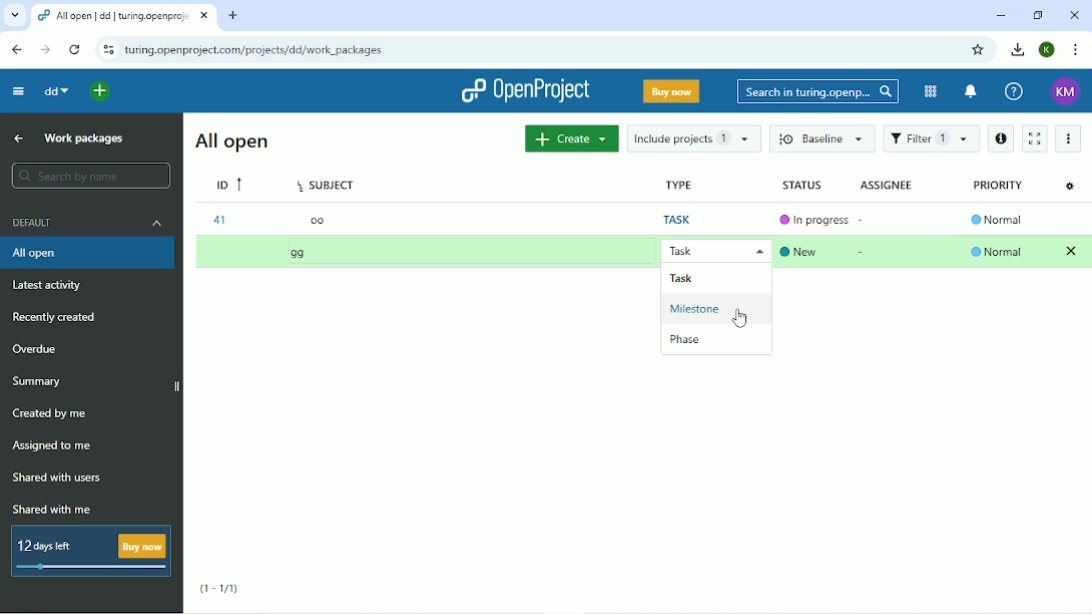  What do you see at coordinates (801, 186) in the screenshot?
I see `Status` at bounding box center [801, 186].